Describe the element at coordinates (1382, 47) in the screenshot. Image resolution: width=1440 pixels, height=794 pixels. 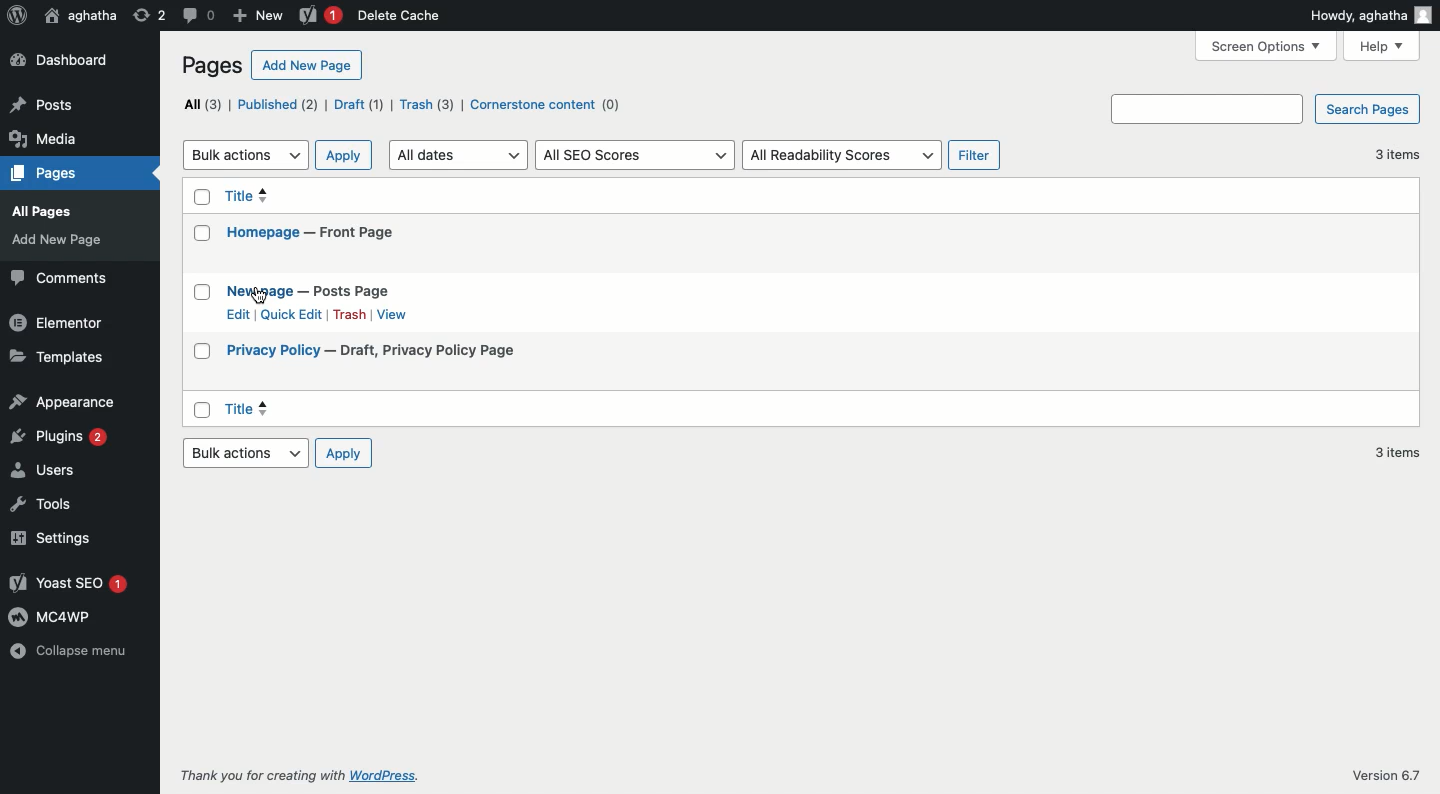
I see `Help` at that location.